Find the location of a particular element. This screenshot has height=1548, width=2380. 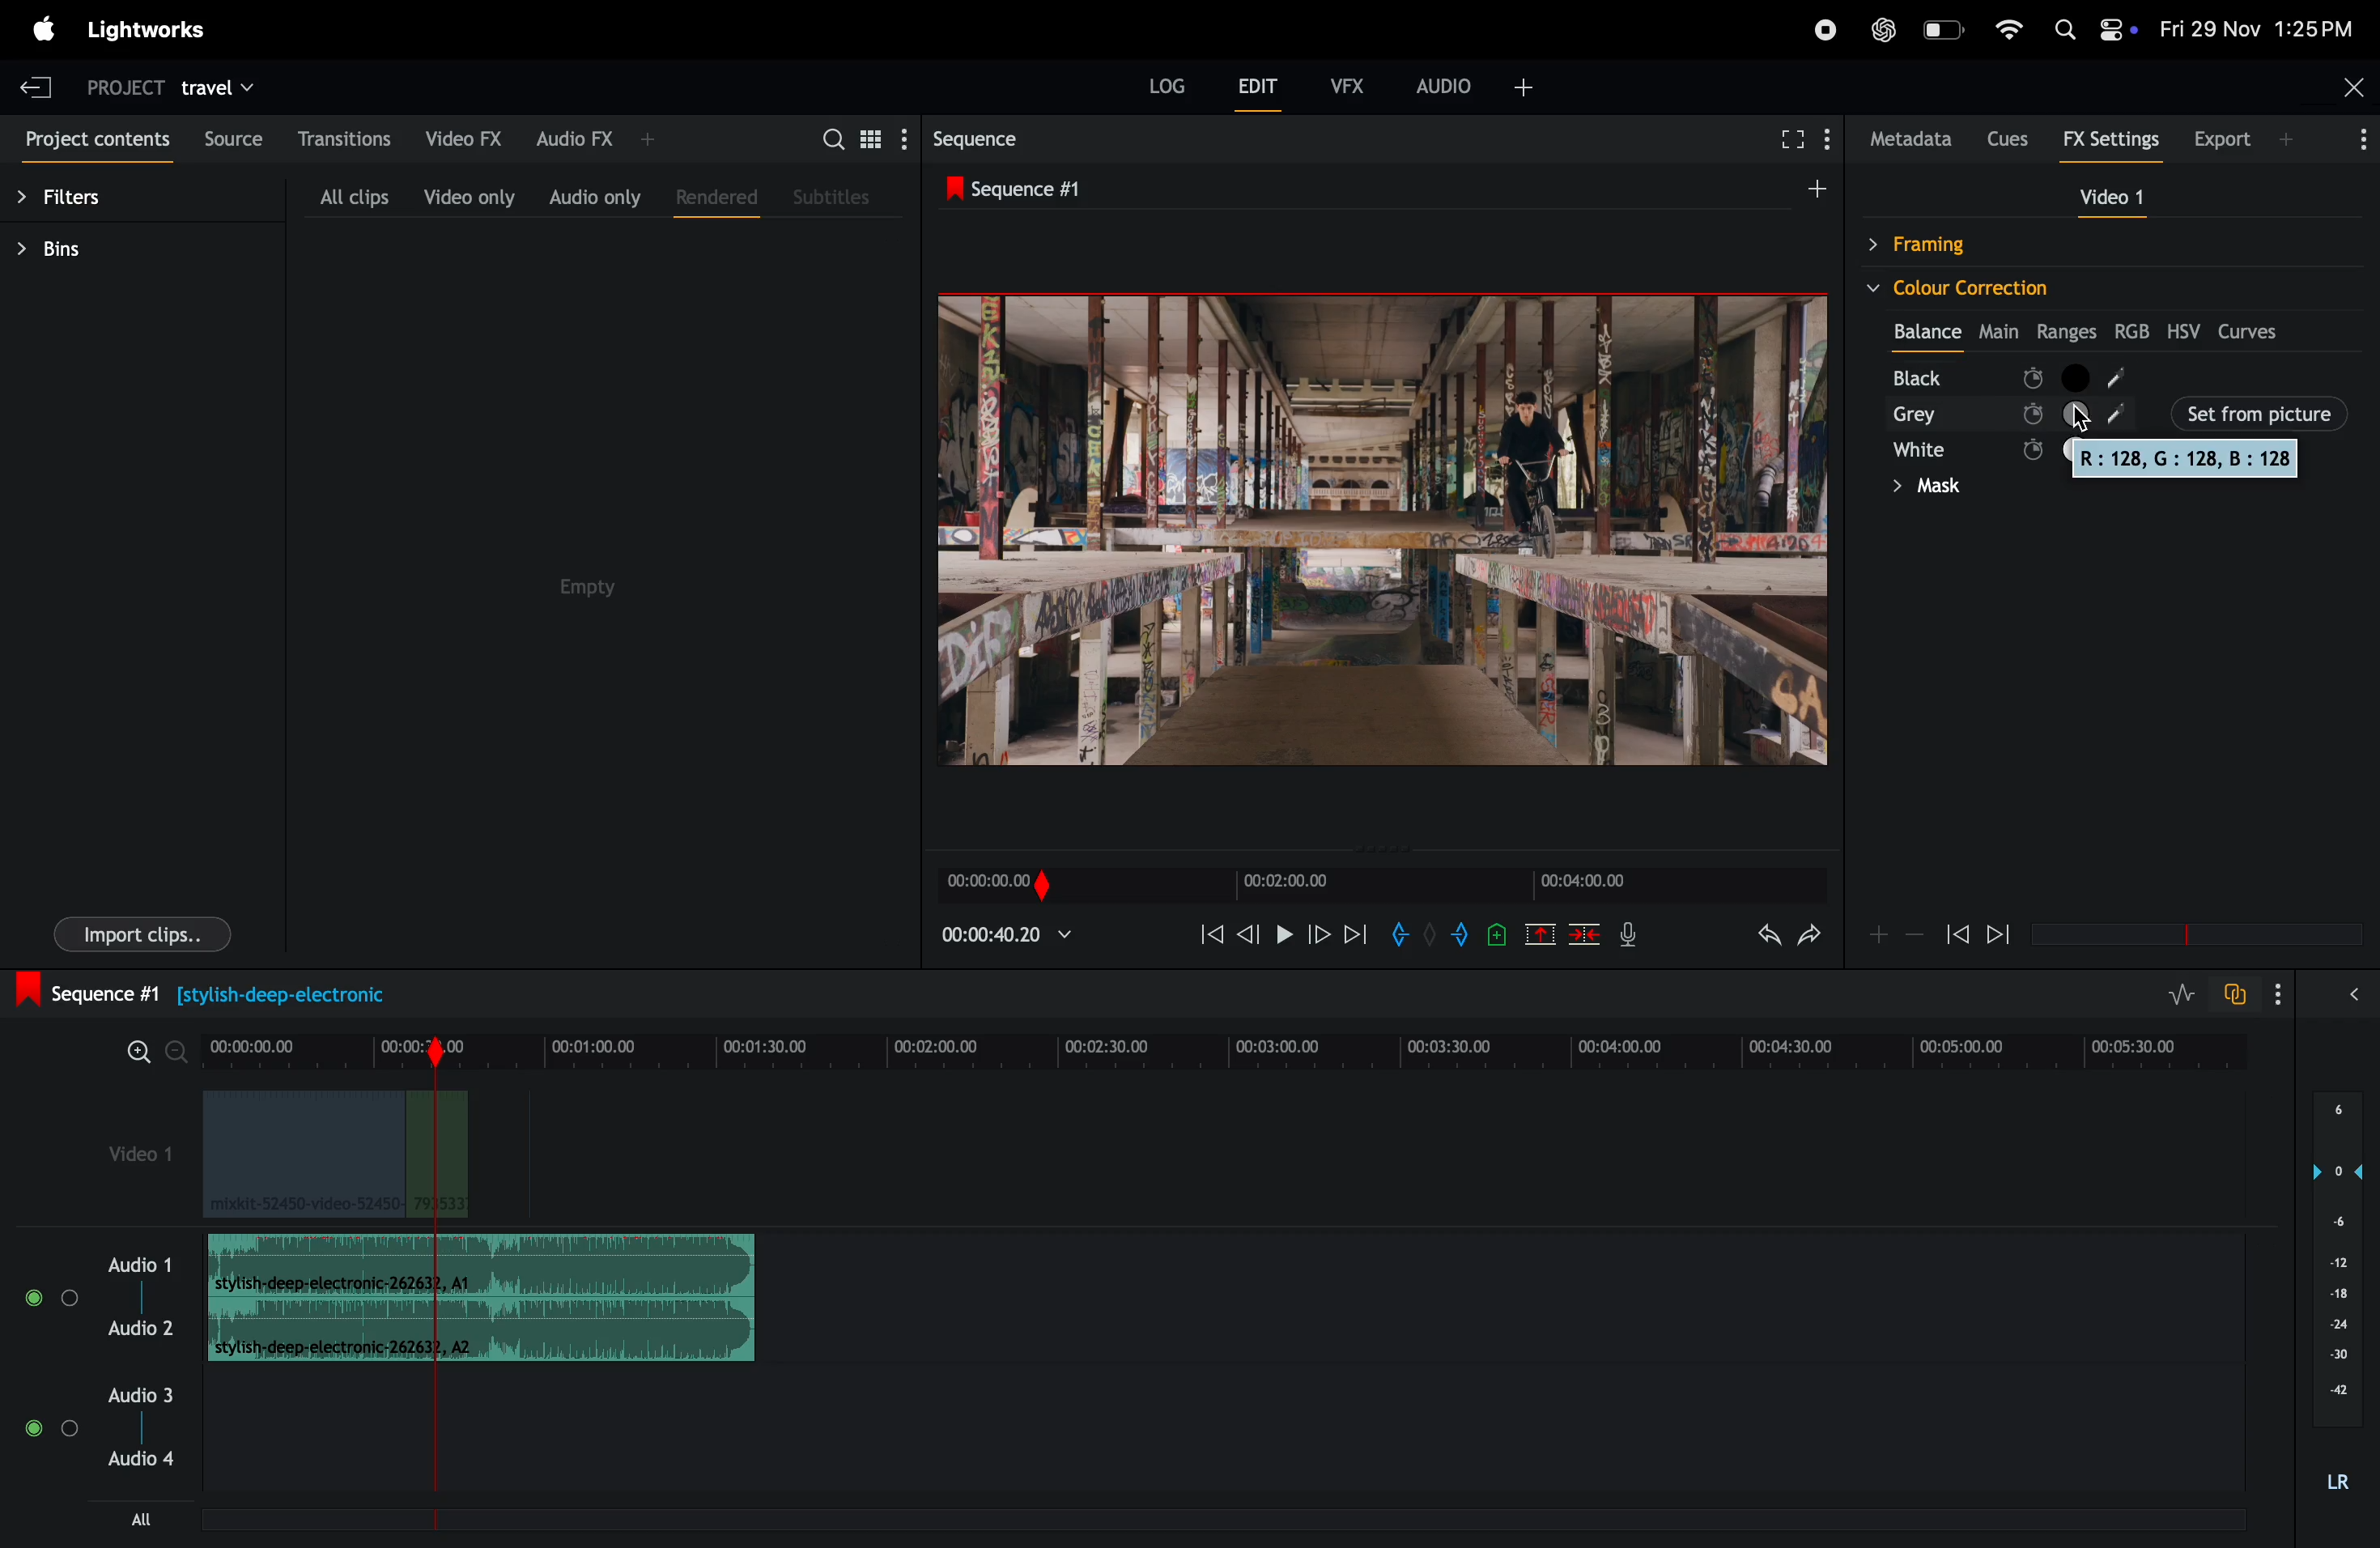

mic is located at coordinates (1634, 934).